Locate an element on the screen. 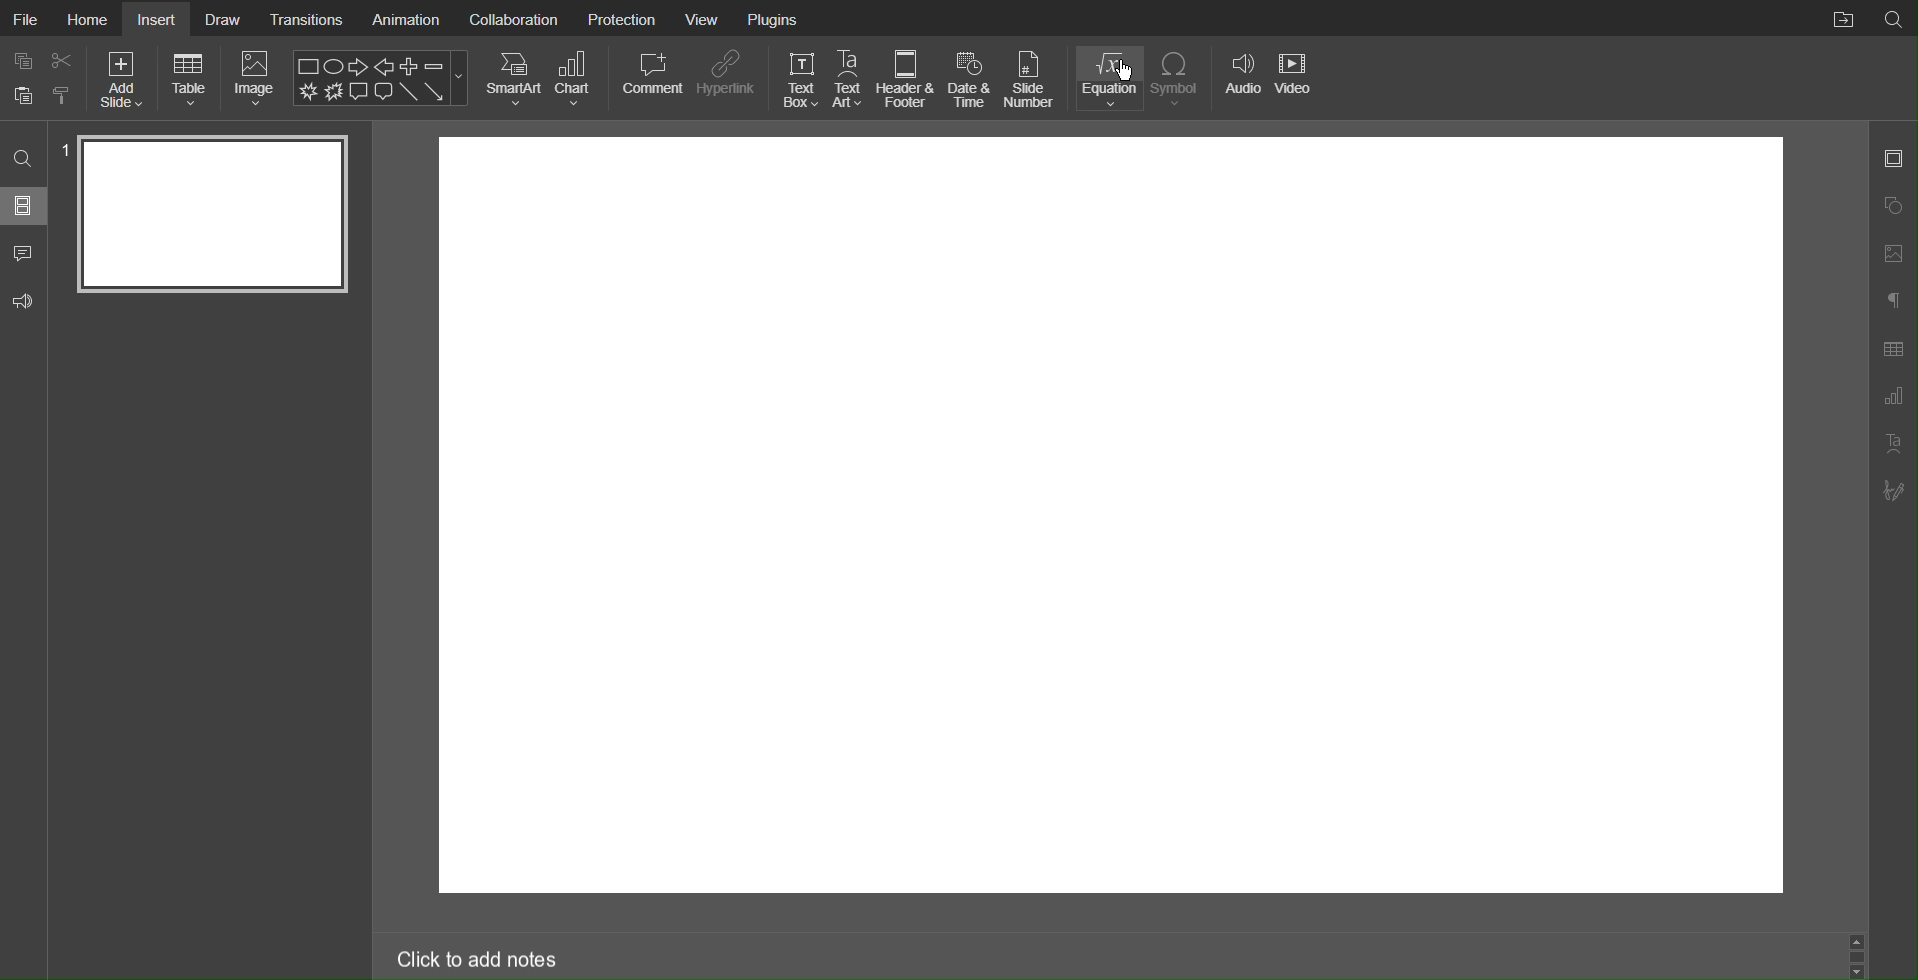  Comment is located at coordinates (650, 78).